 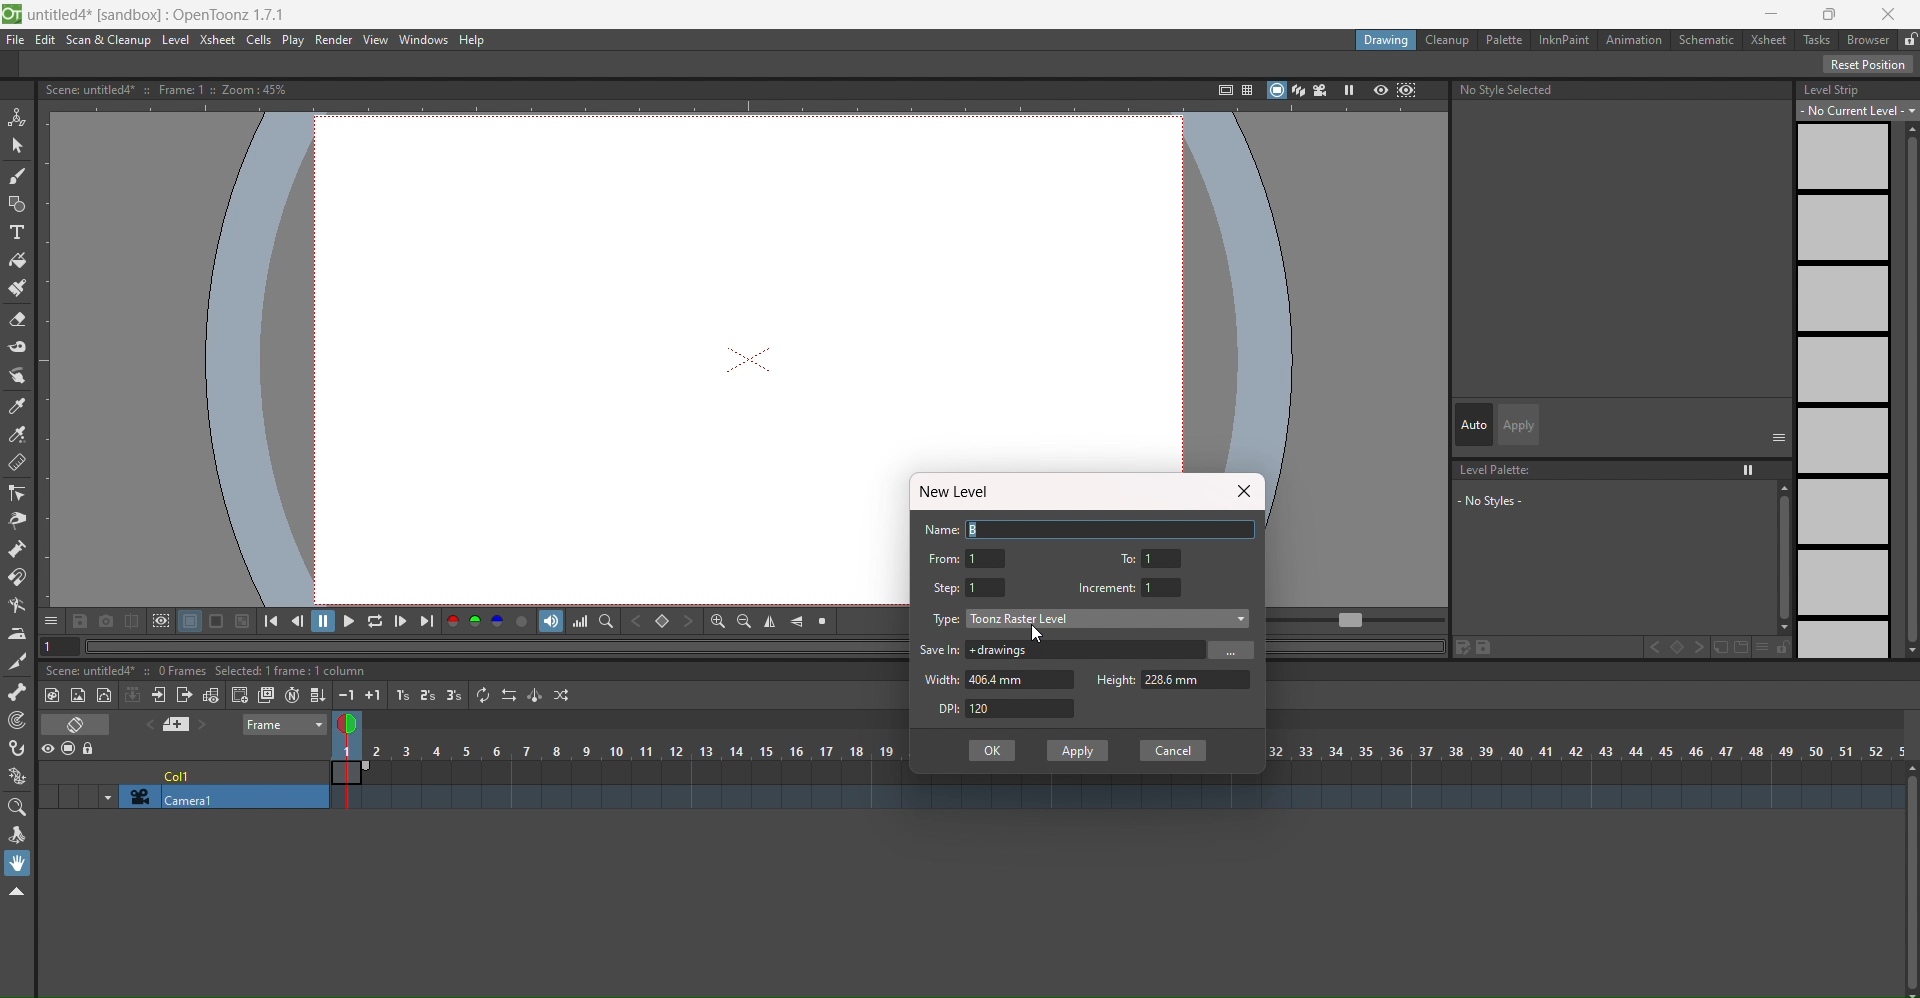 I want to click on add new memo, so click(x=182, y=724).